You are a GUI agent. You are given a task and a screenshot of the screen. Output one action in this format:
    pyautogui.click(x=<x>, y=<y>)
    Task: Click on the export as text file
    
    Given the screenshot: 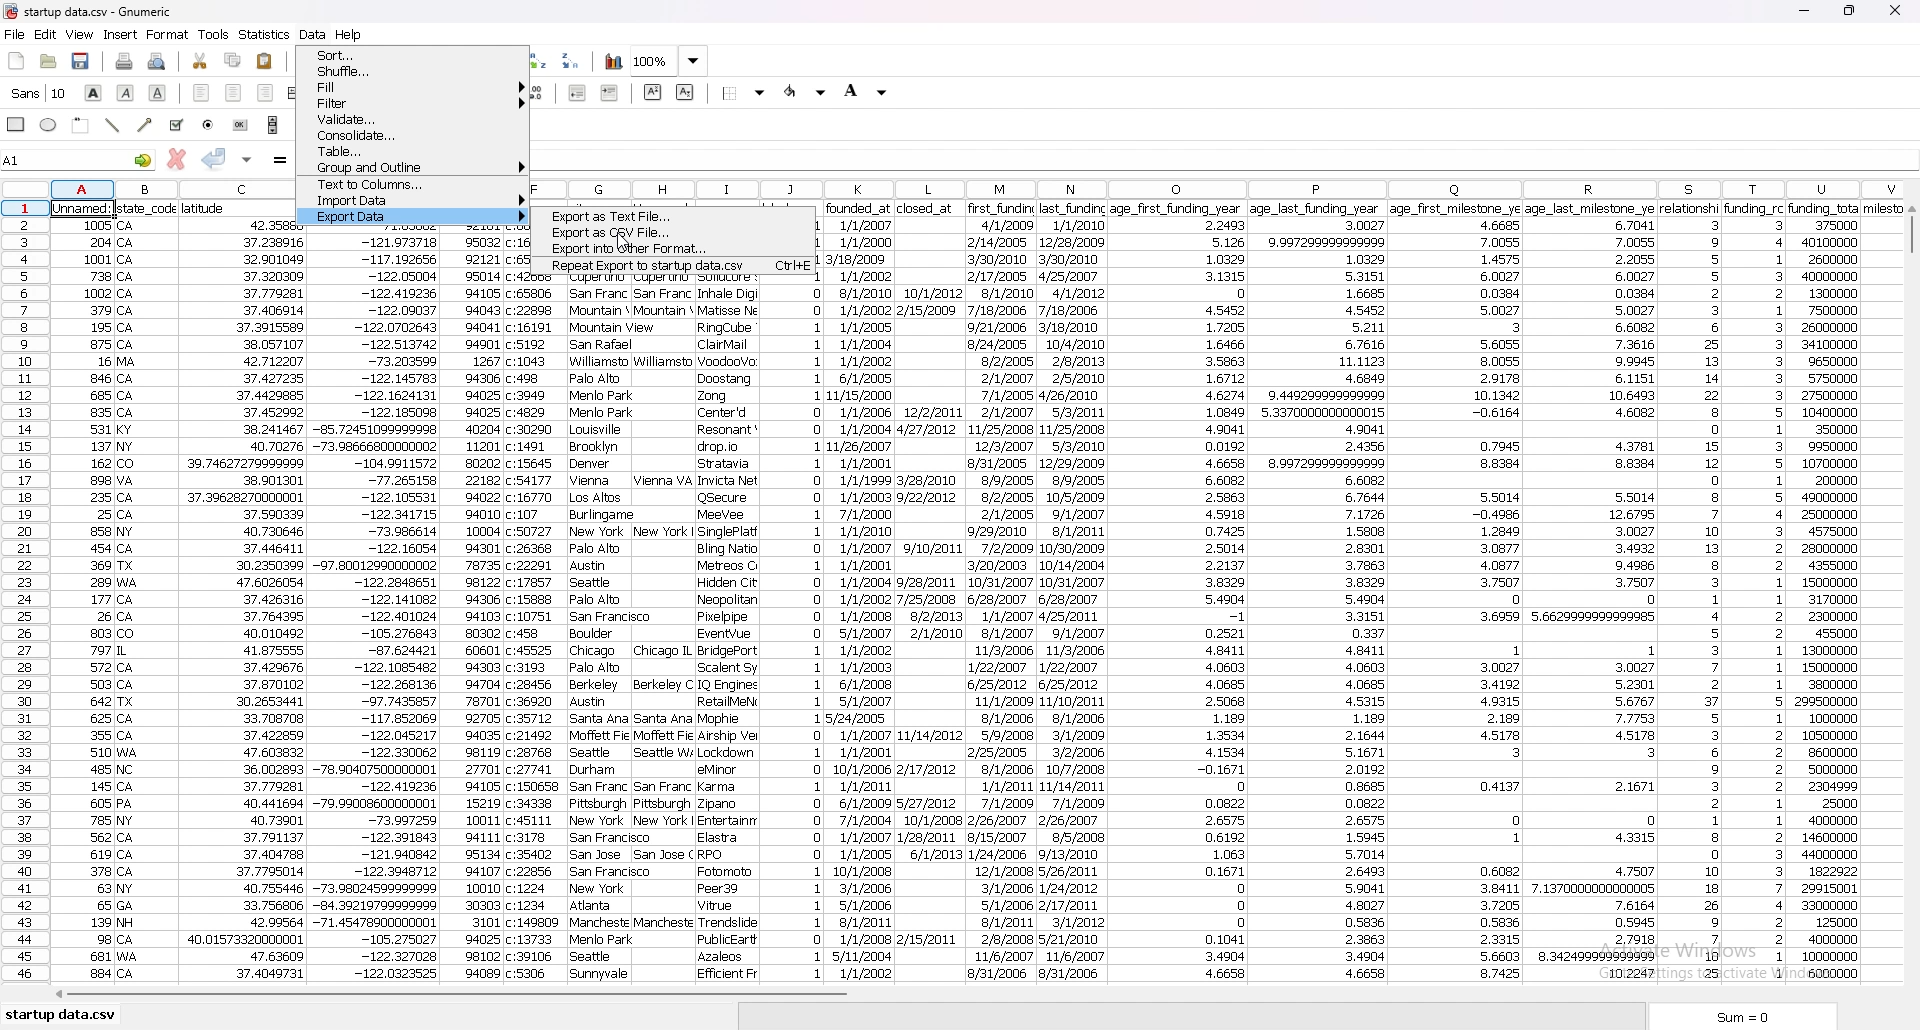 What is the action you would take?
    pyautogui.click(x=676, y=217)
    